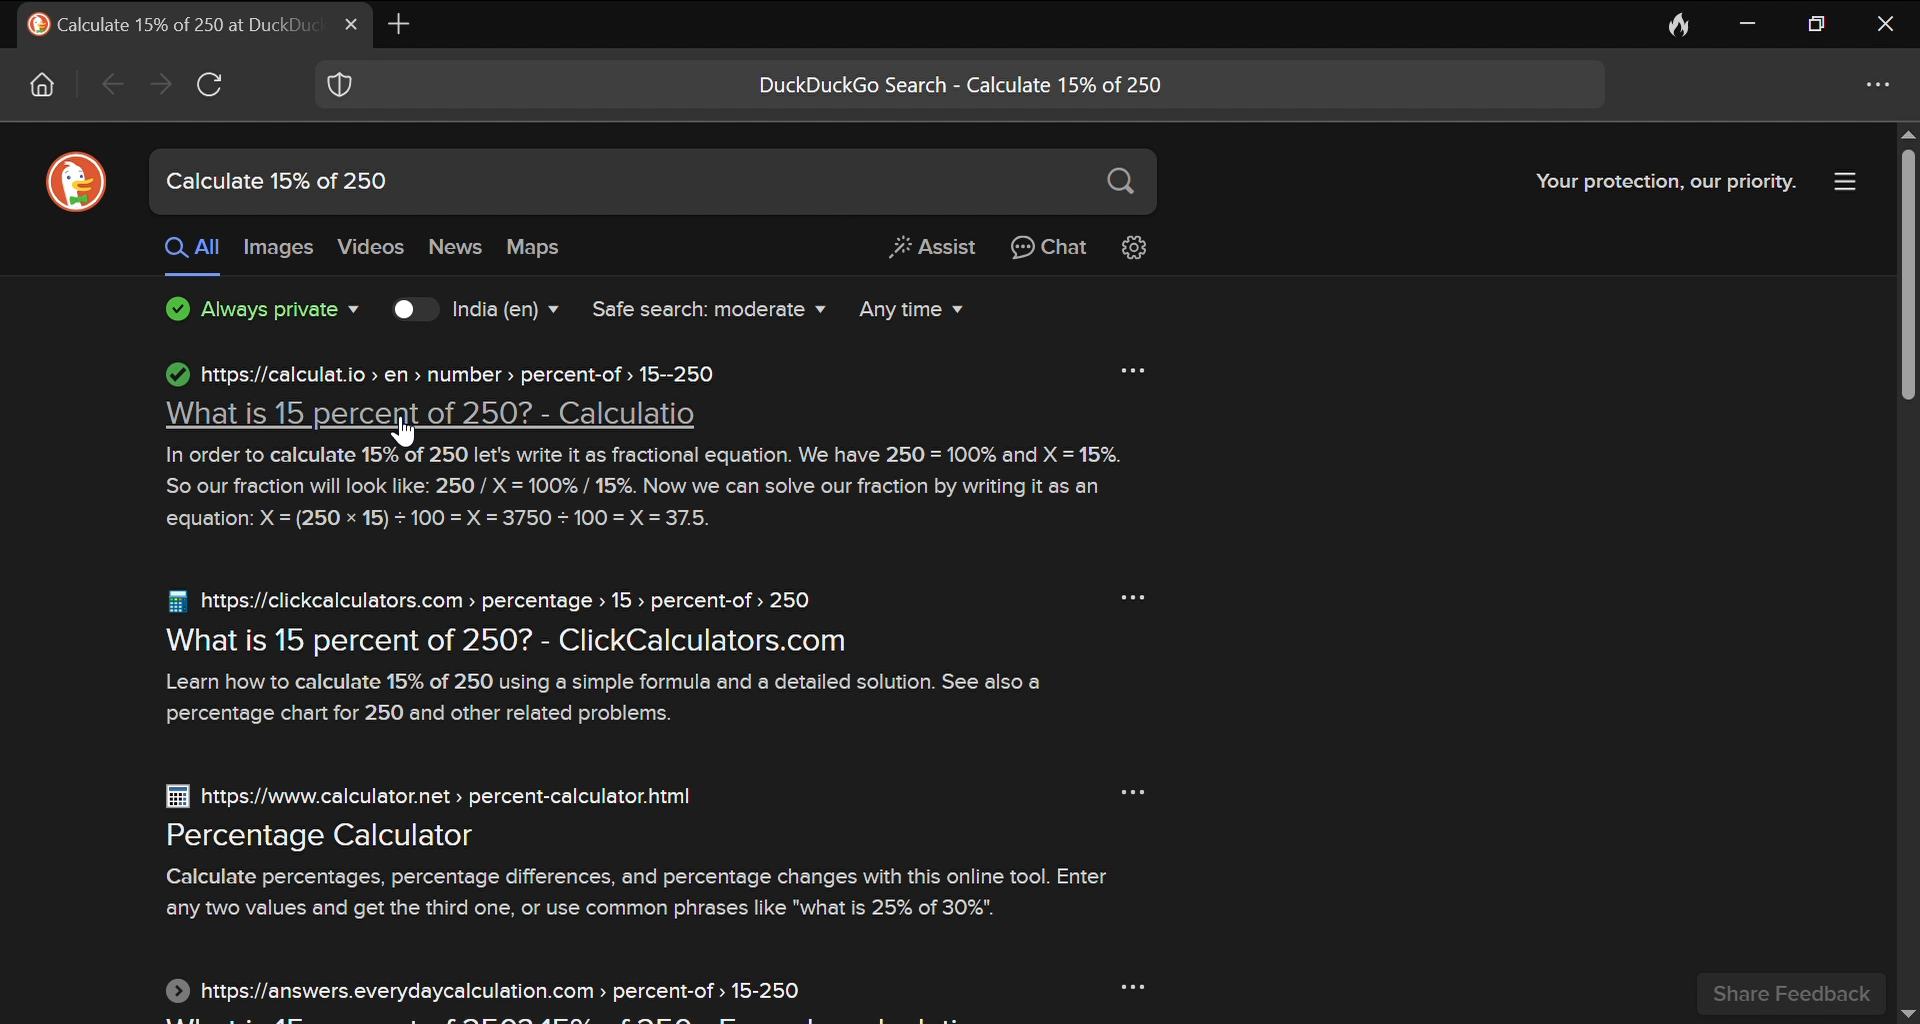 The image size is (1920, 1024). Describe the element at coordinates (282, 248) in the screenshot. I see `Images` at that location.